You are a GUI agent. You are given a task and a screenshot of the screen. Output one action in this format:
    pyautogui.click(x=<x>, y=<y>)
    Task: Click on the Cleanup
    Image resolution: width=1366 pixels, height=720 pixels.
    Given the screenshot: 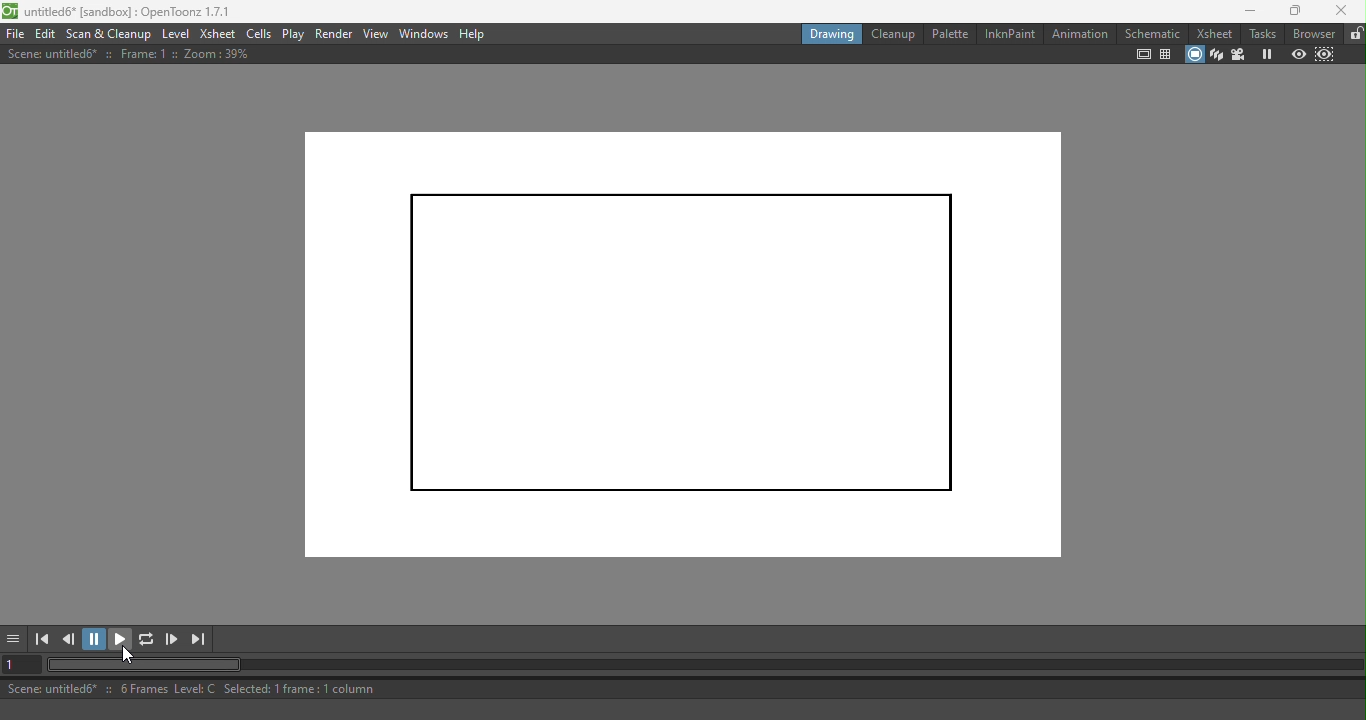 What is the action you would take?
    pyautogui.click(x=898, y=33)
    